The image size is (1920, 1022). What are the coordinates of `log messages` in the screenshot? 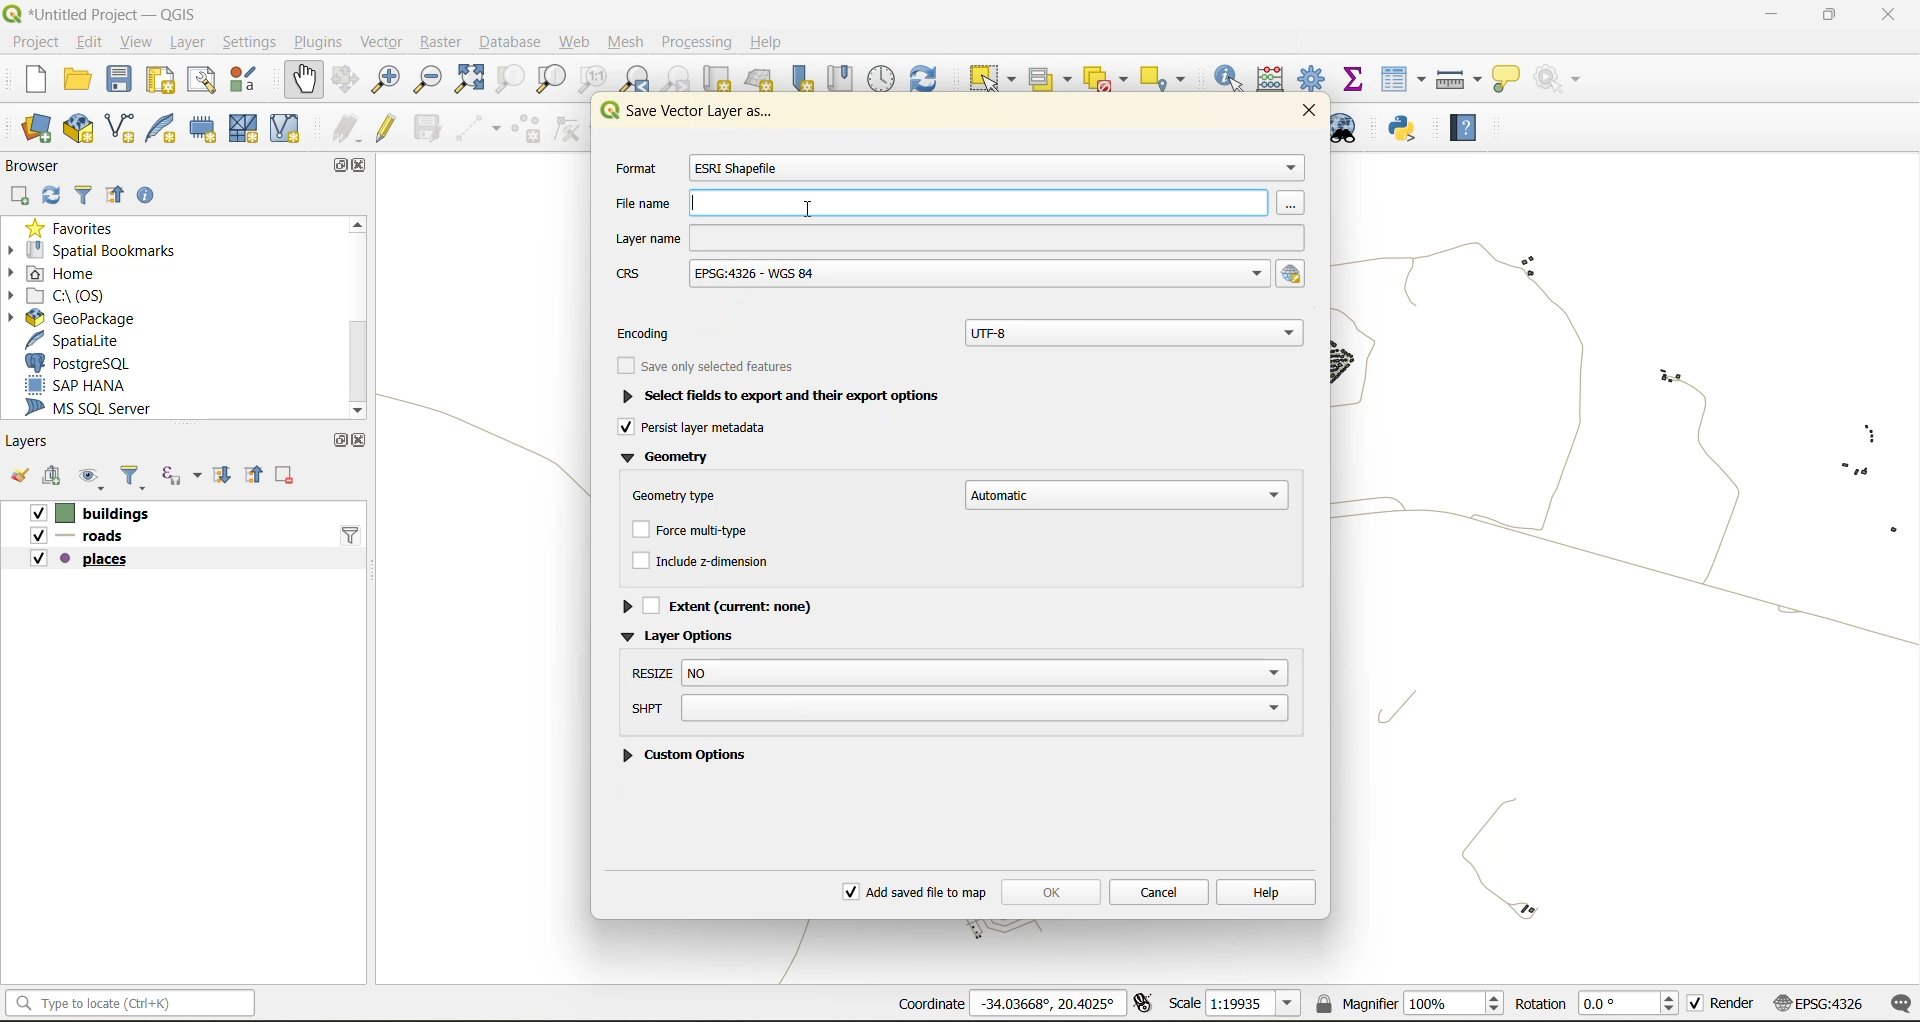 It's located at (1898, 1004).